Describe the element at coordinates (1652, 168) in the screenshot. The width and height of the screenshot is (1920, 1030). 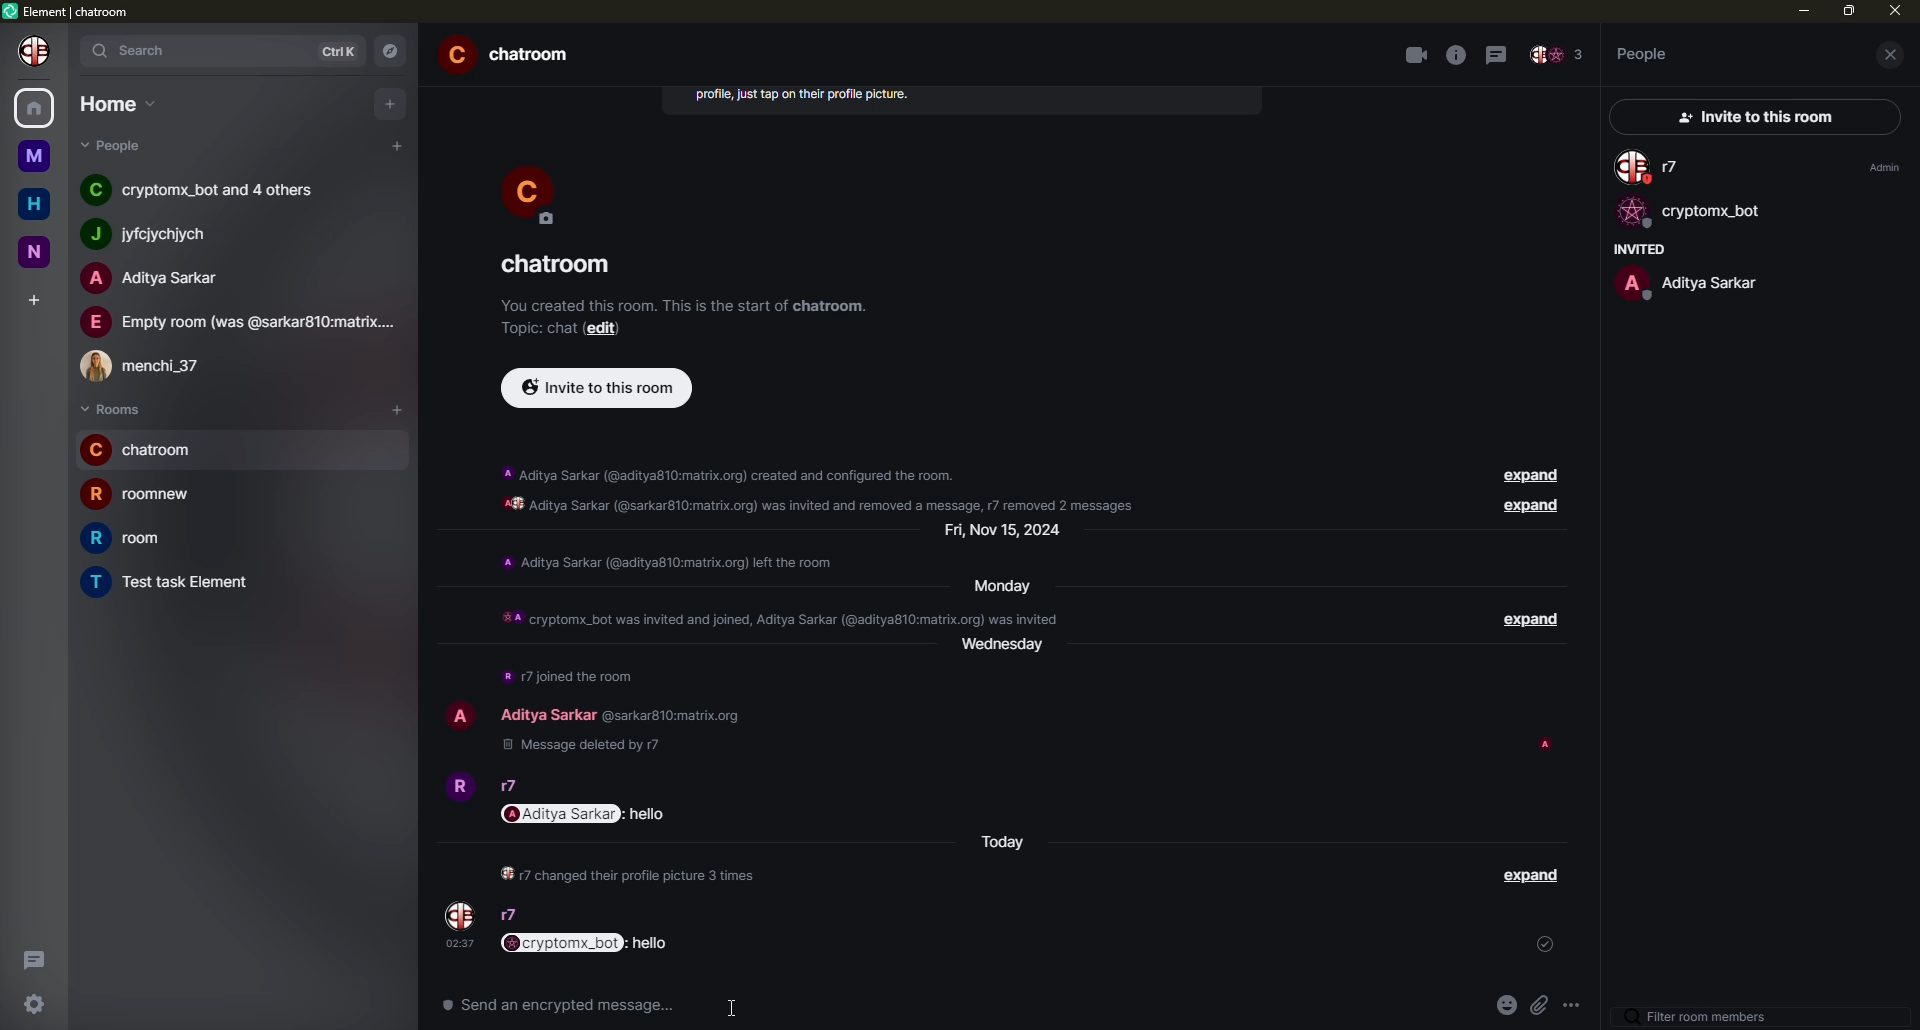
I see `people` at that location.